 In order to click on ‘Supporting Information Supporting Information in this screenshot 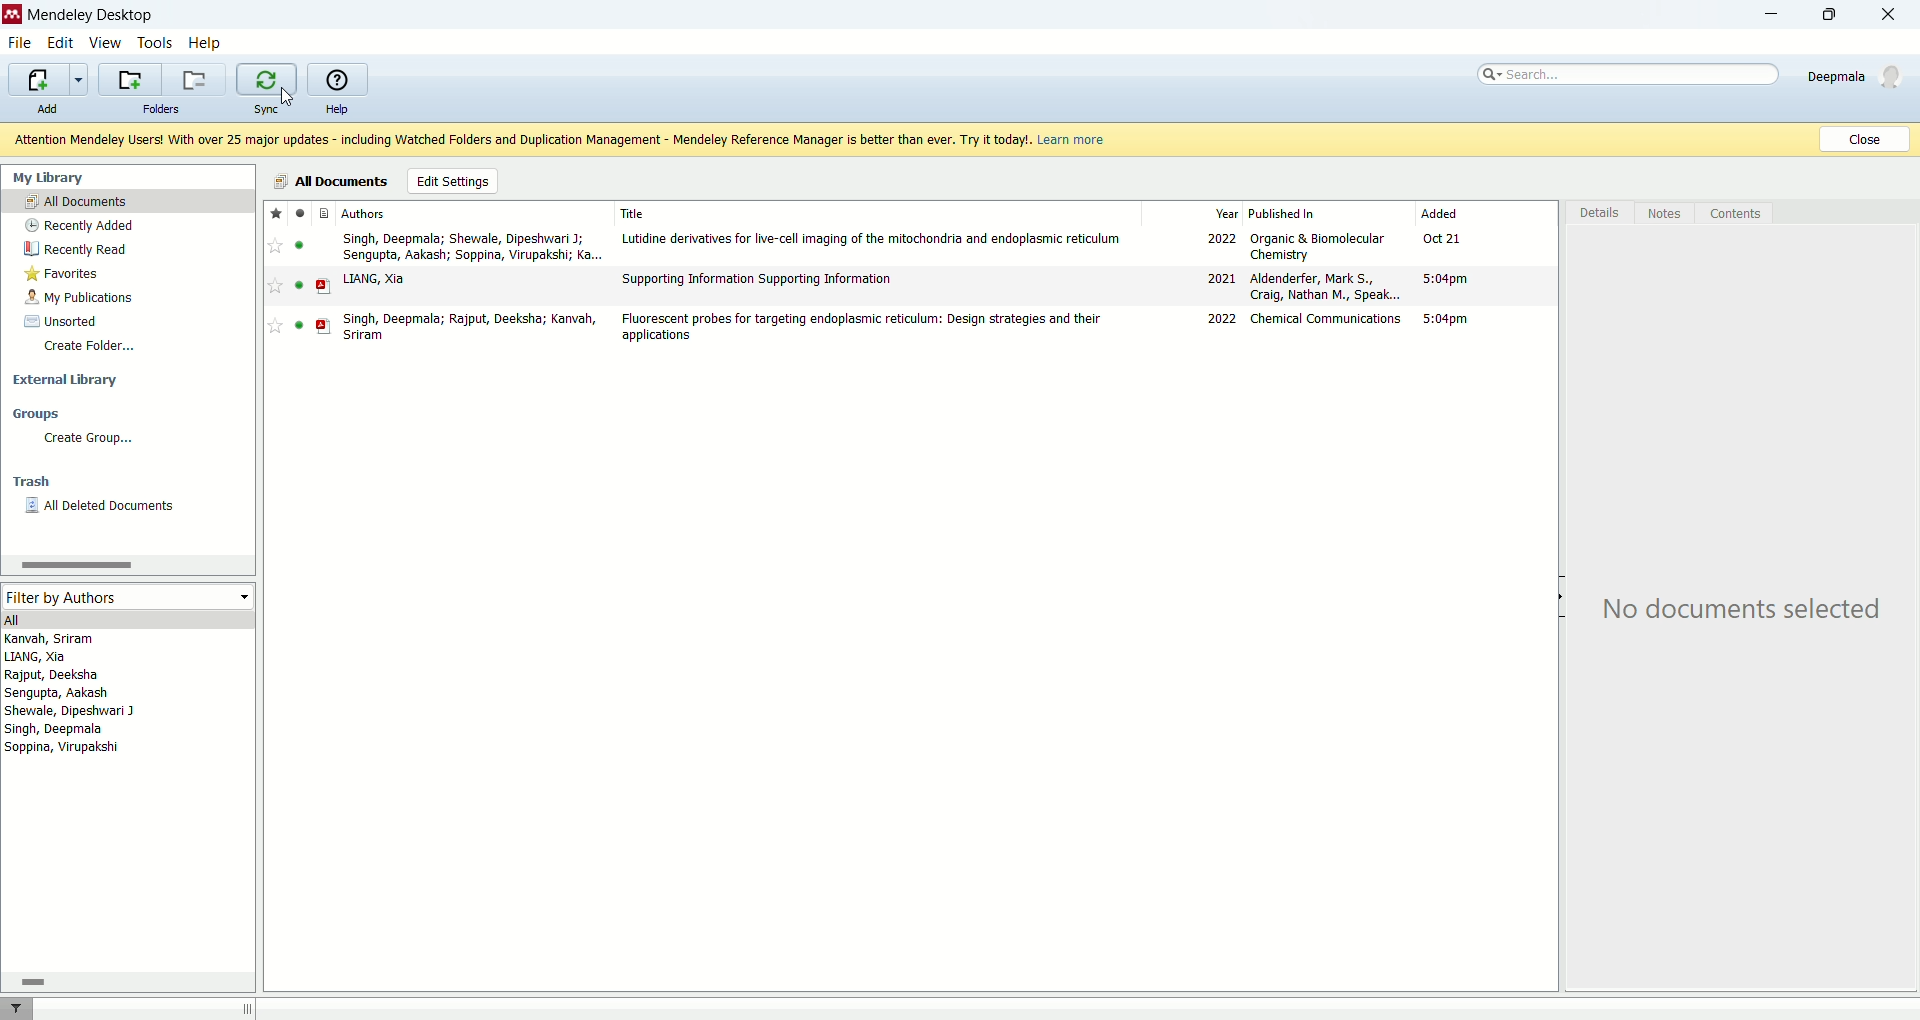, I will do `click(788, 282)`.